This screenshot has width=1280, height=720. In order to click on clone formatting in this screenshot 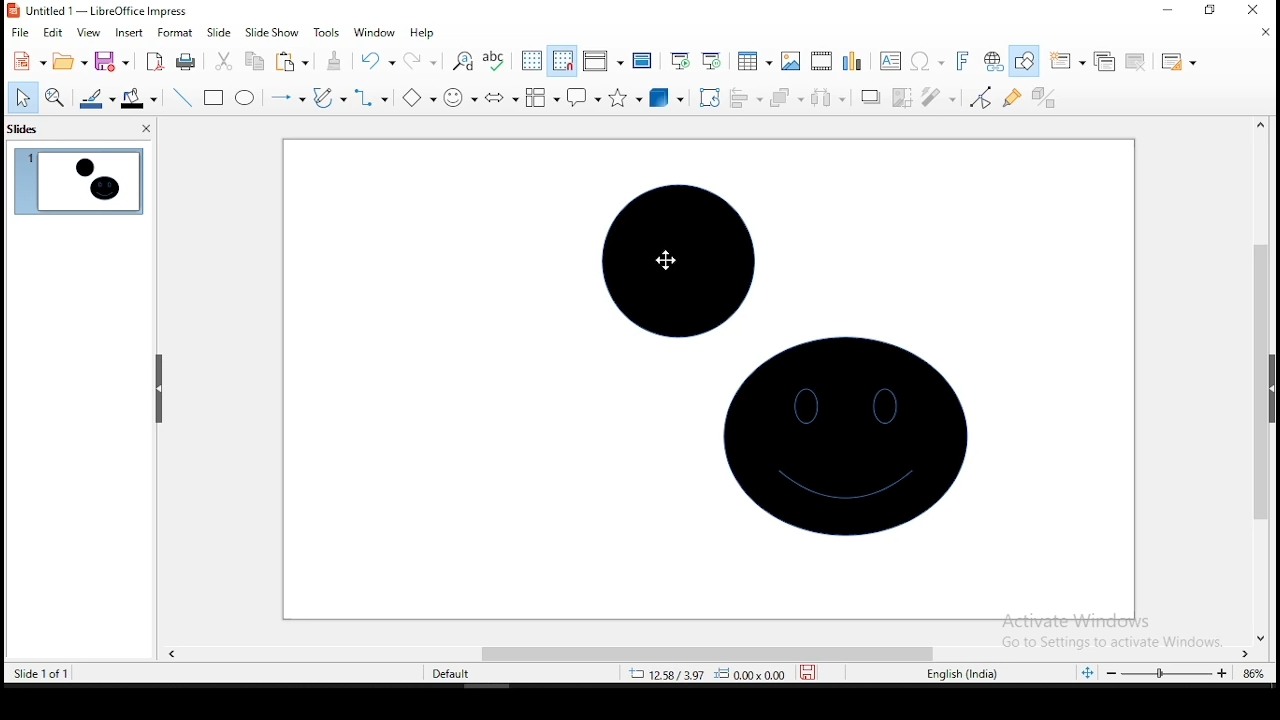, I will do `click(332, 61)`.